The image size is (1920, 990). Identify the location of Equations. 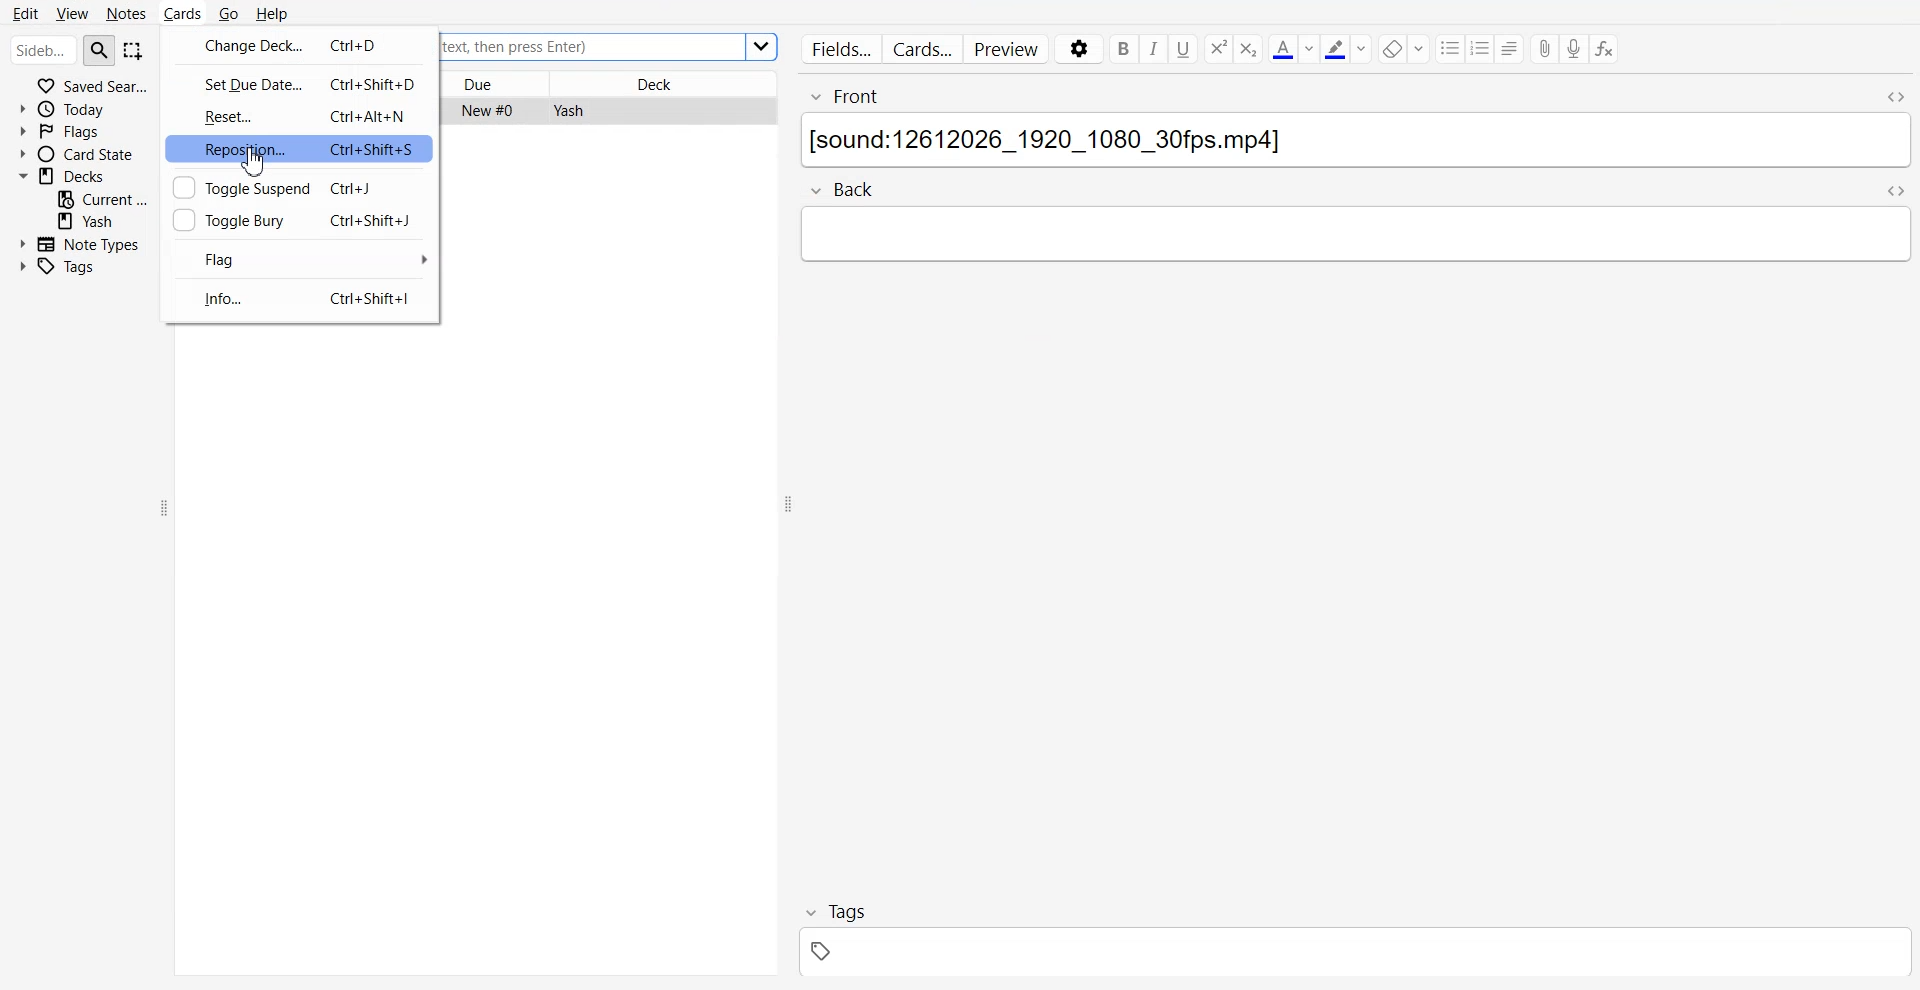
(1605, 50).